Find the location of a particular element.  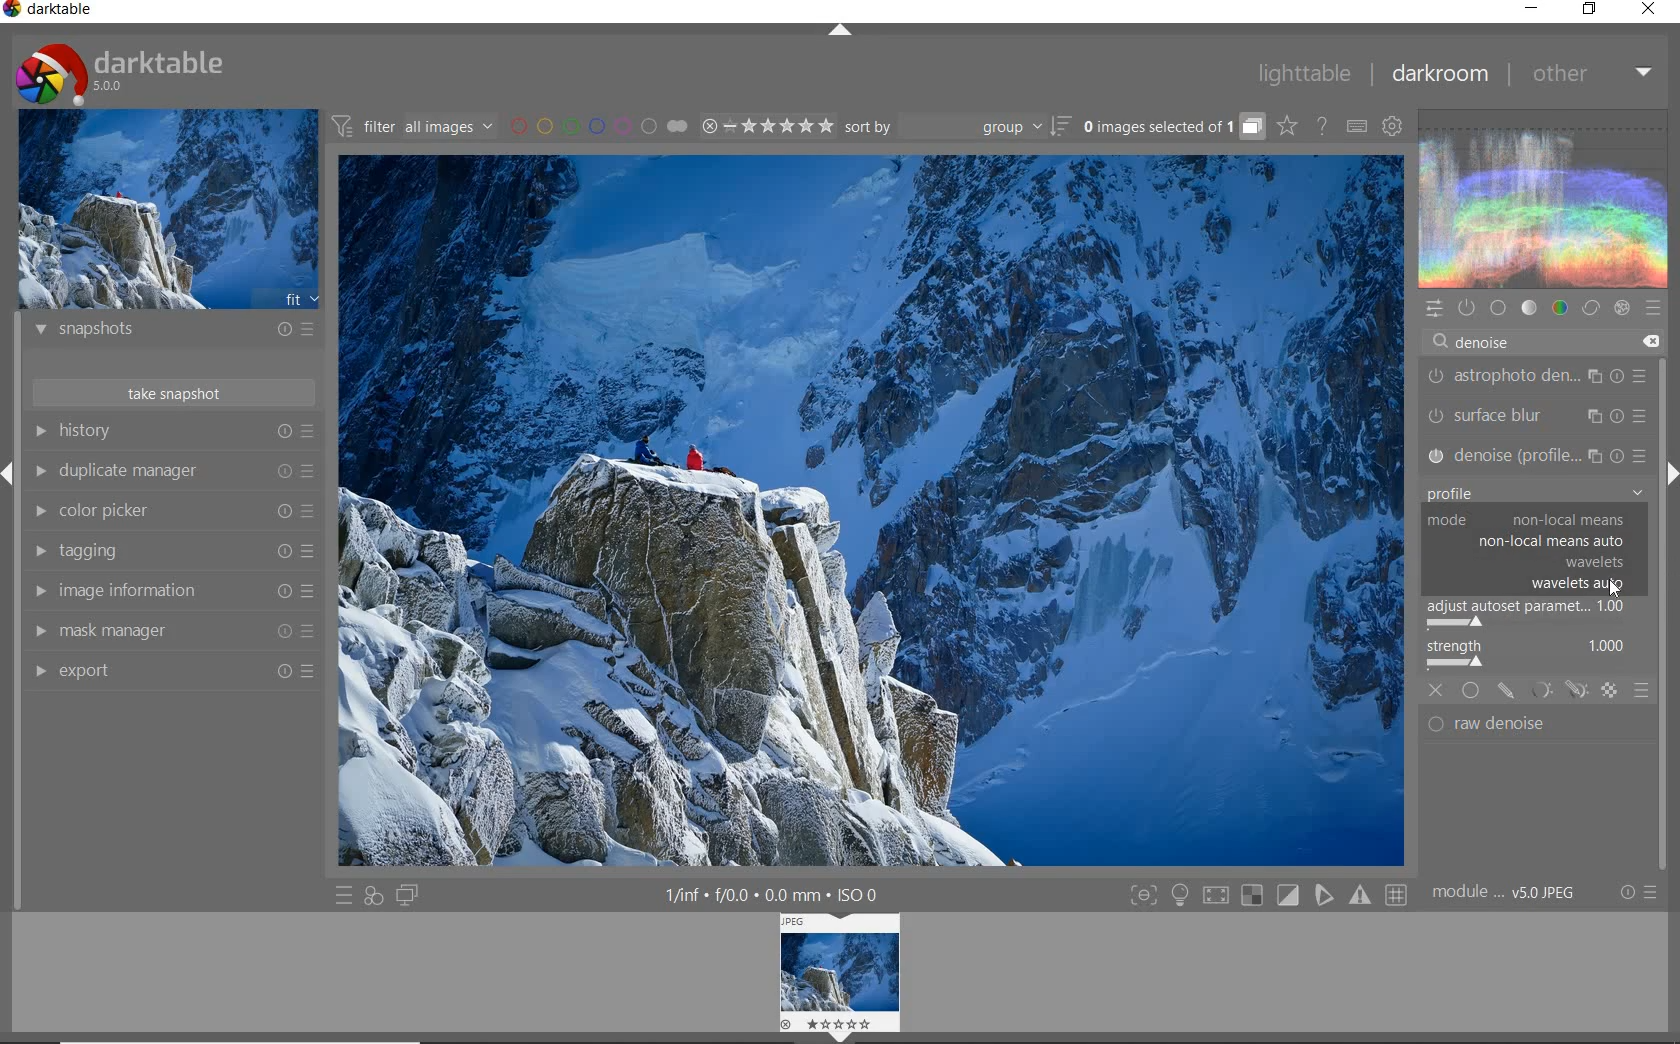

reset or presets and preferences is located at coordinates (1641, 892).